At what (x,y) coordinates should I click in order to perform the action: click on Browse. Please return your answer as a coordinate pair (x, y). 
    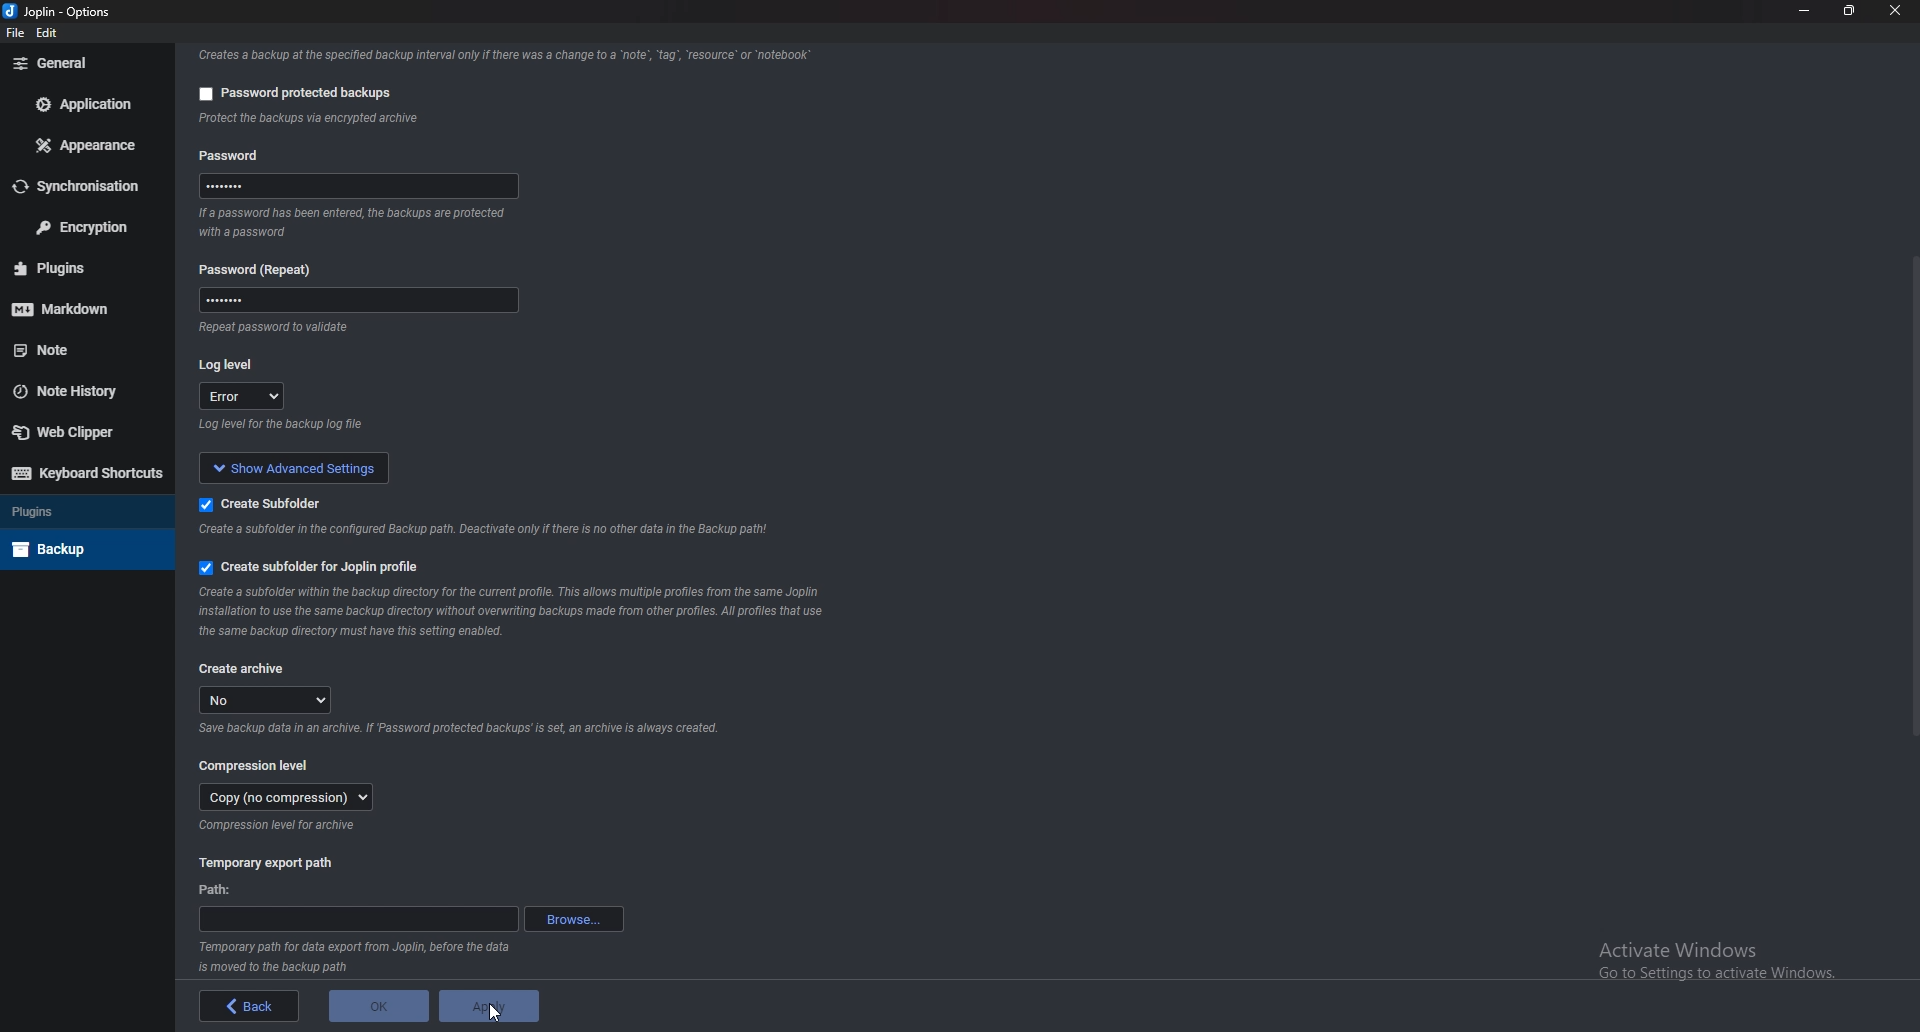
    Looking at the image, I should click on (573, 919).